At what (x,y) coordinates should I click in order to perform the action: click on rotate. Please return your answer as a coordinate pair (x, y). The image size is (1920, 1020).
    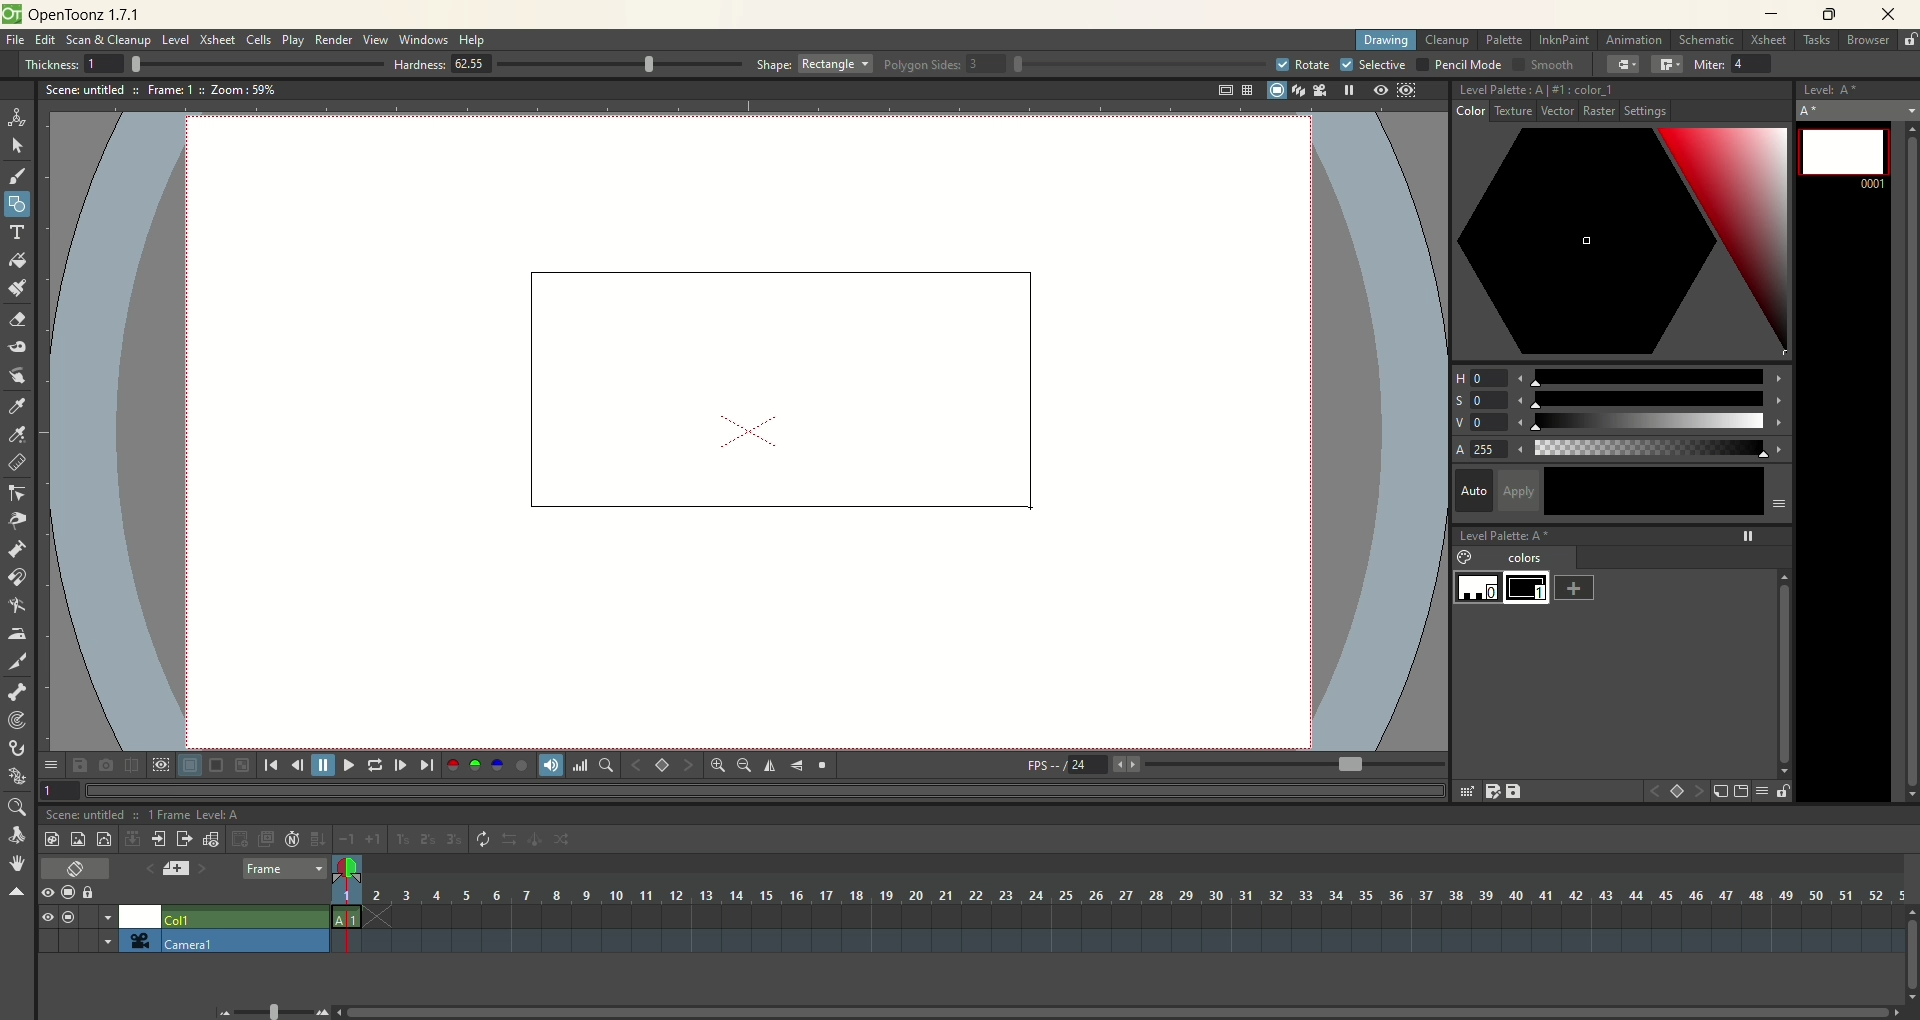
    Looking at the image, I should click on (20, 836).